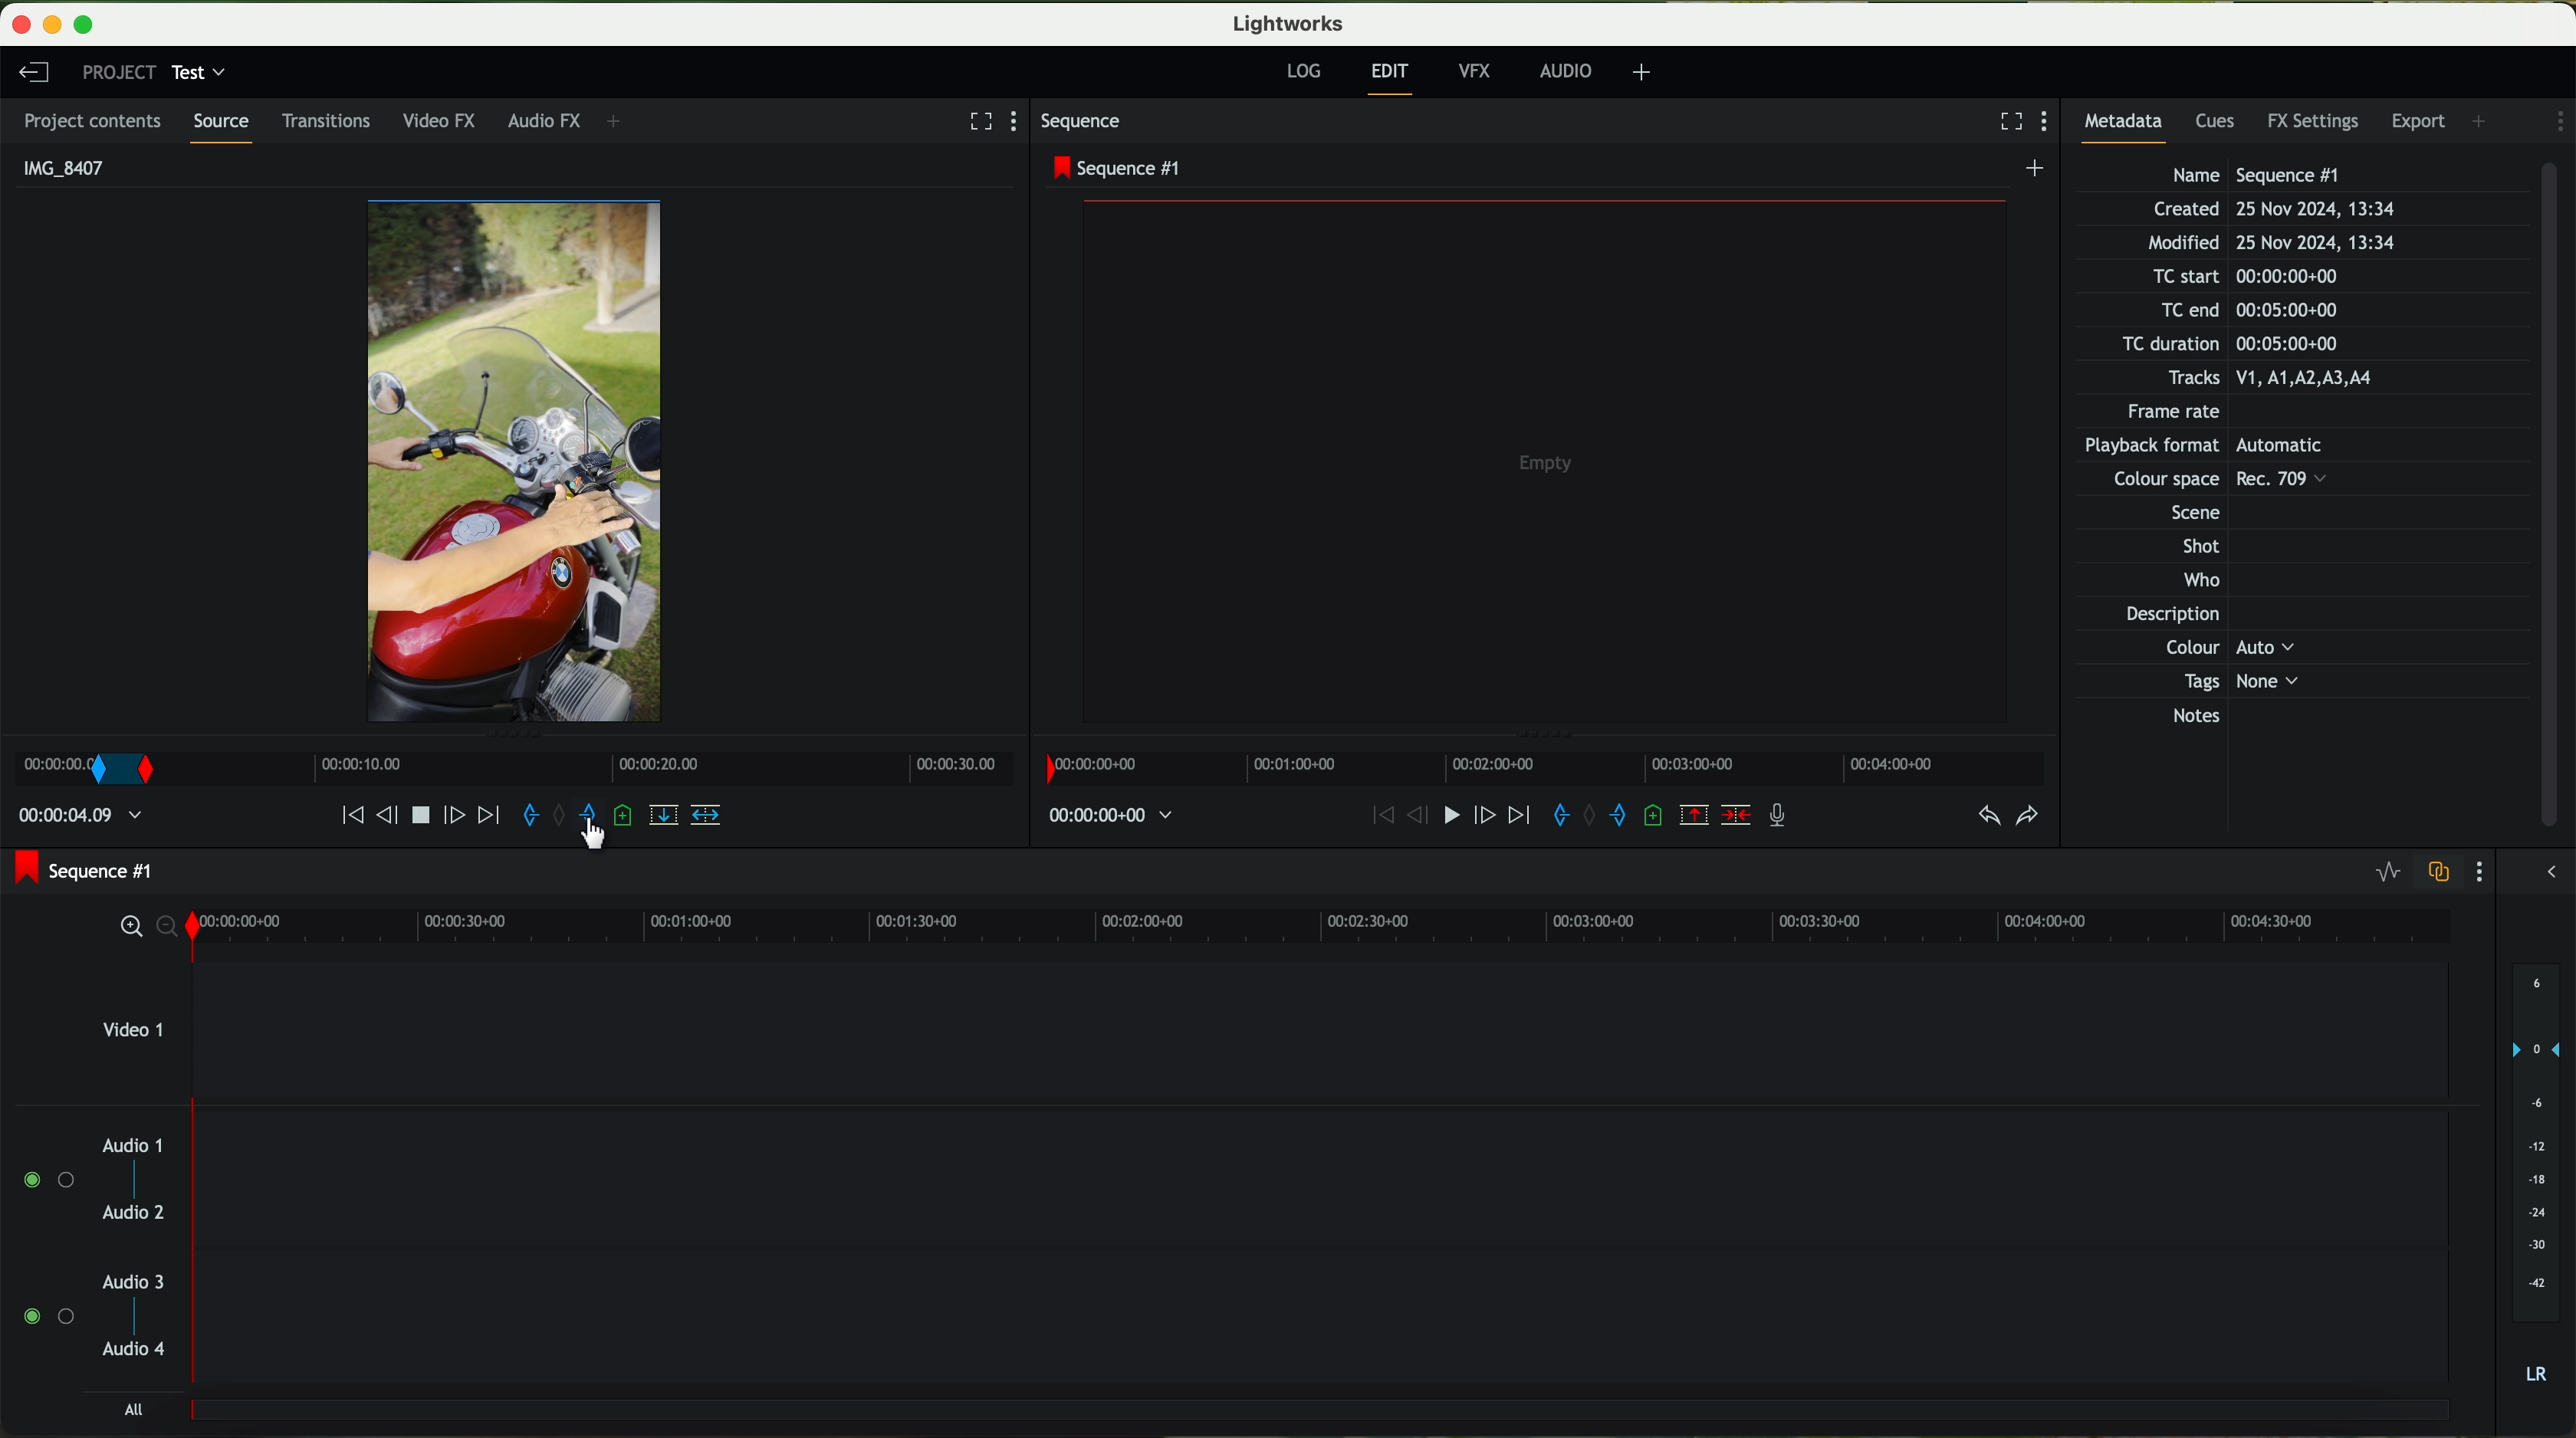  Describe the element at coordinates (708, 814) in the screenshot. I see `insert into the target sequence` at that location.